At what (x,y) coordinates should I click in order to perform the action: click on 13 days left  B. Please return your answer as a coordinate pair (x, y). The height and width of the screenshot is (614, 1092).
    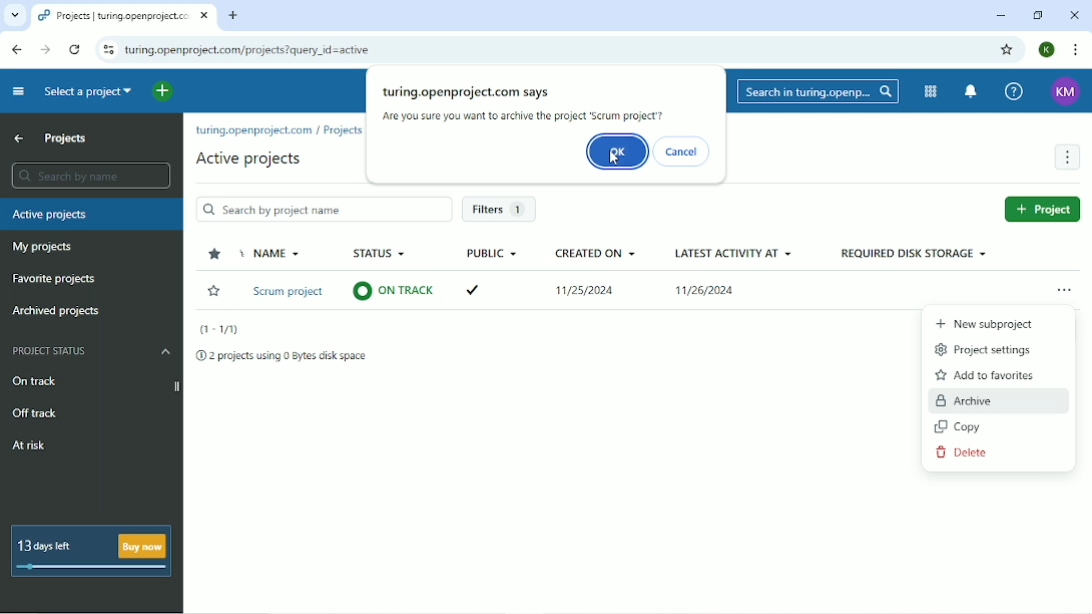
    Looking at the image, I should click on (55, 542).